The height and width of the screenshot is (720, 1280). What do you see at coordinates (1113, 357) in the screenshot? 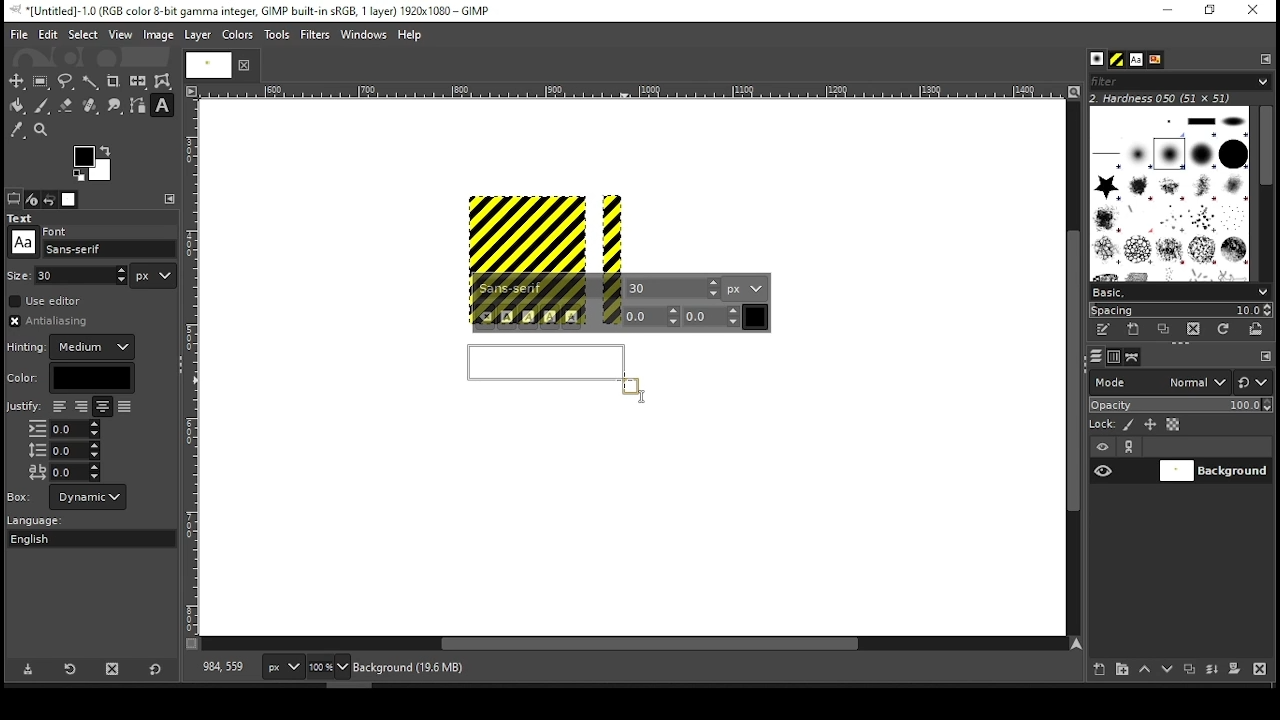
I see `channels` at bounding box center [1113, 357].